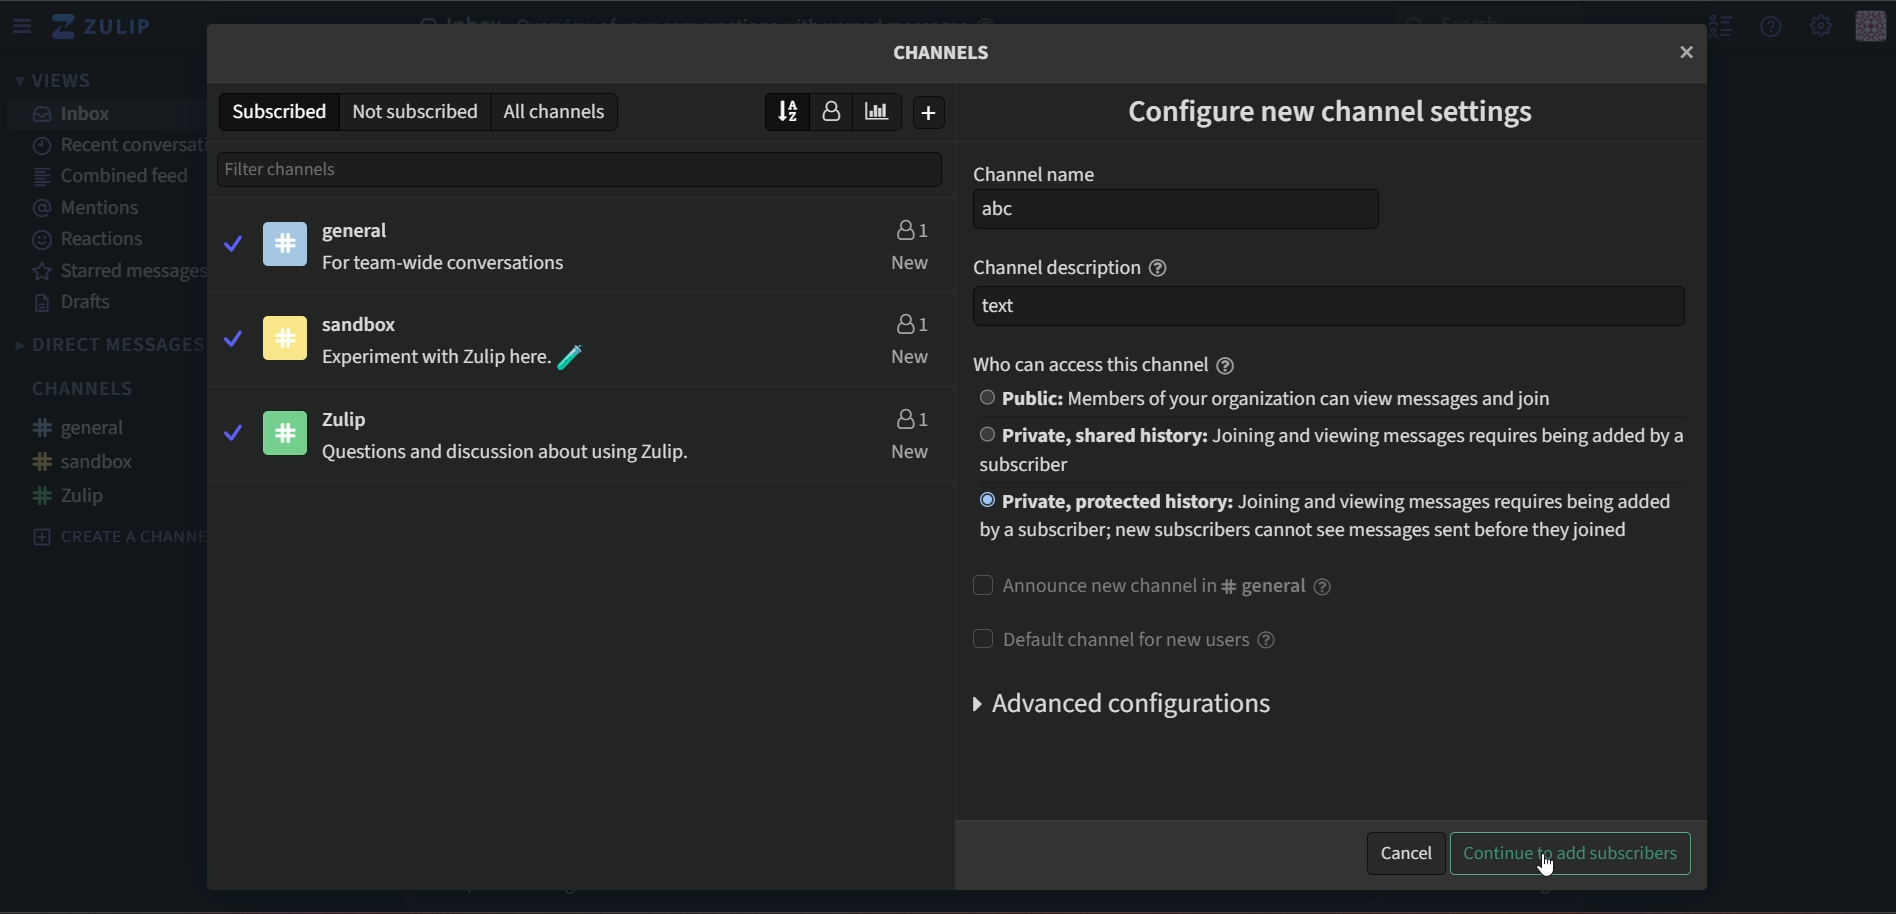  I want to click on combined feed, so click(111, 178).